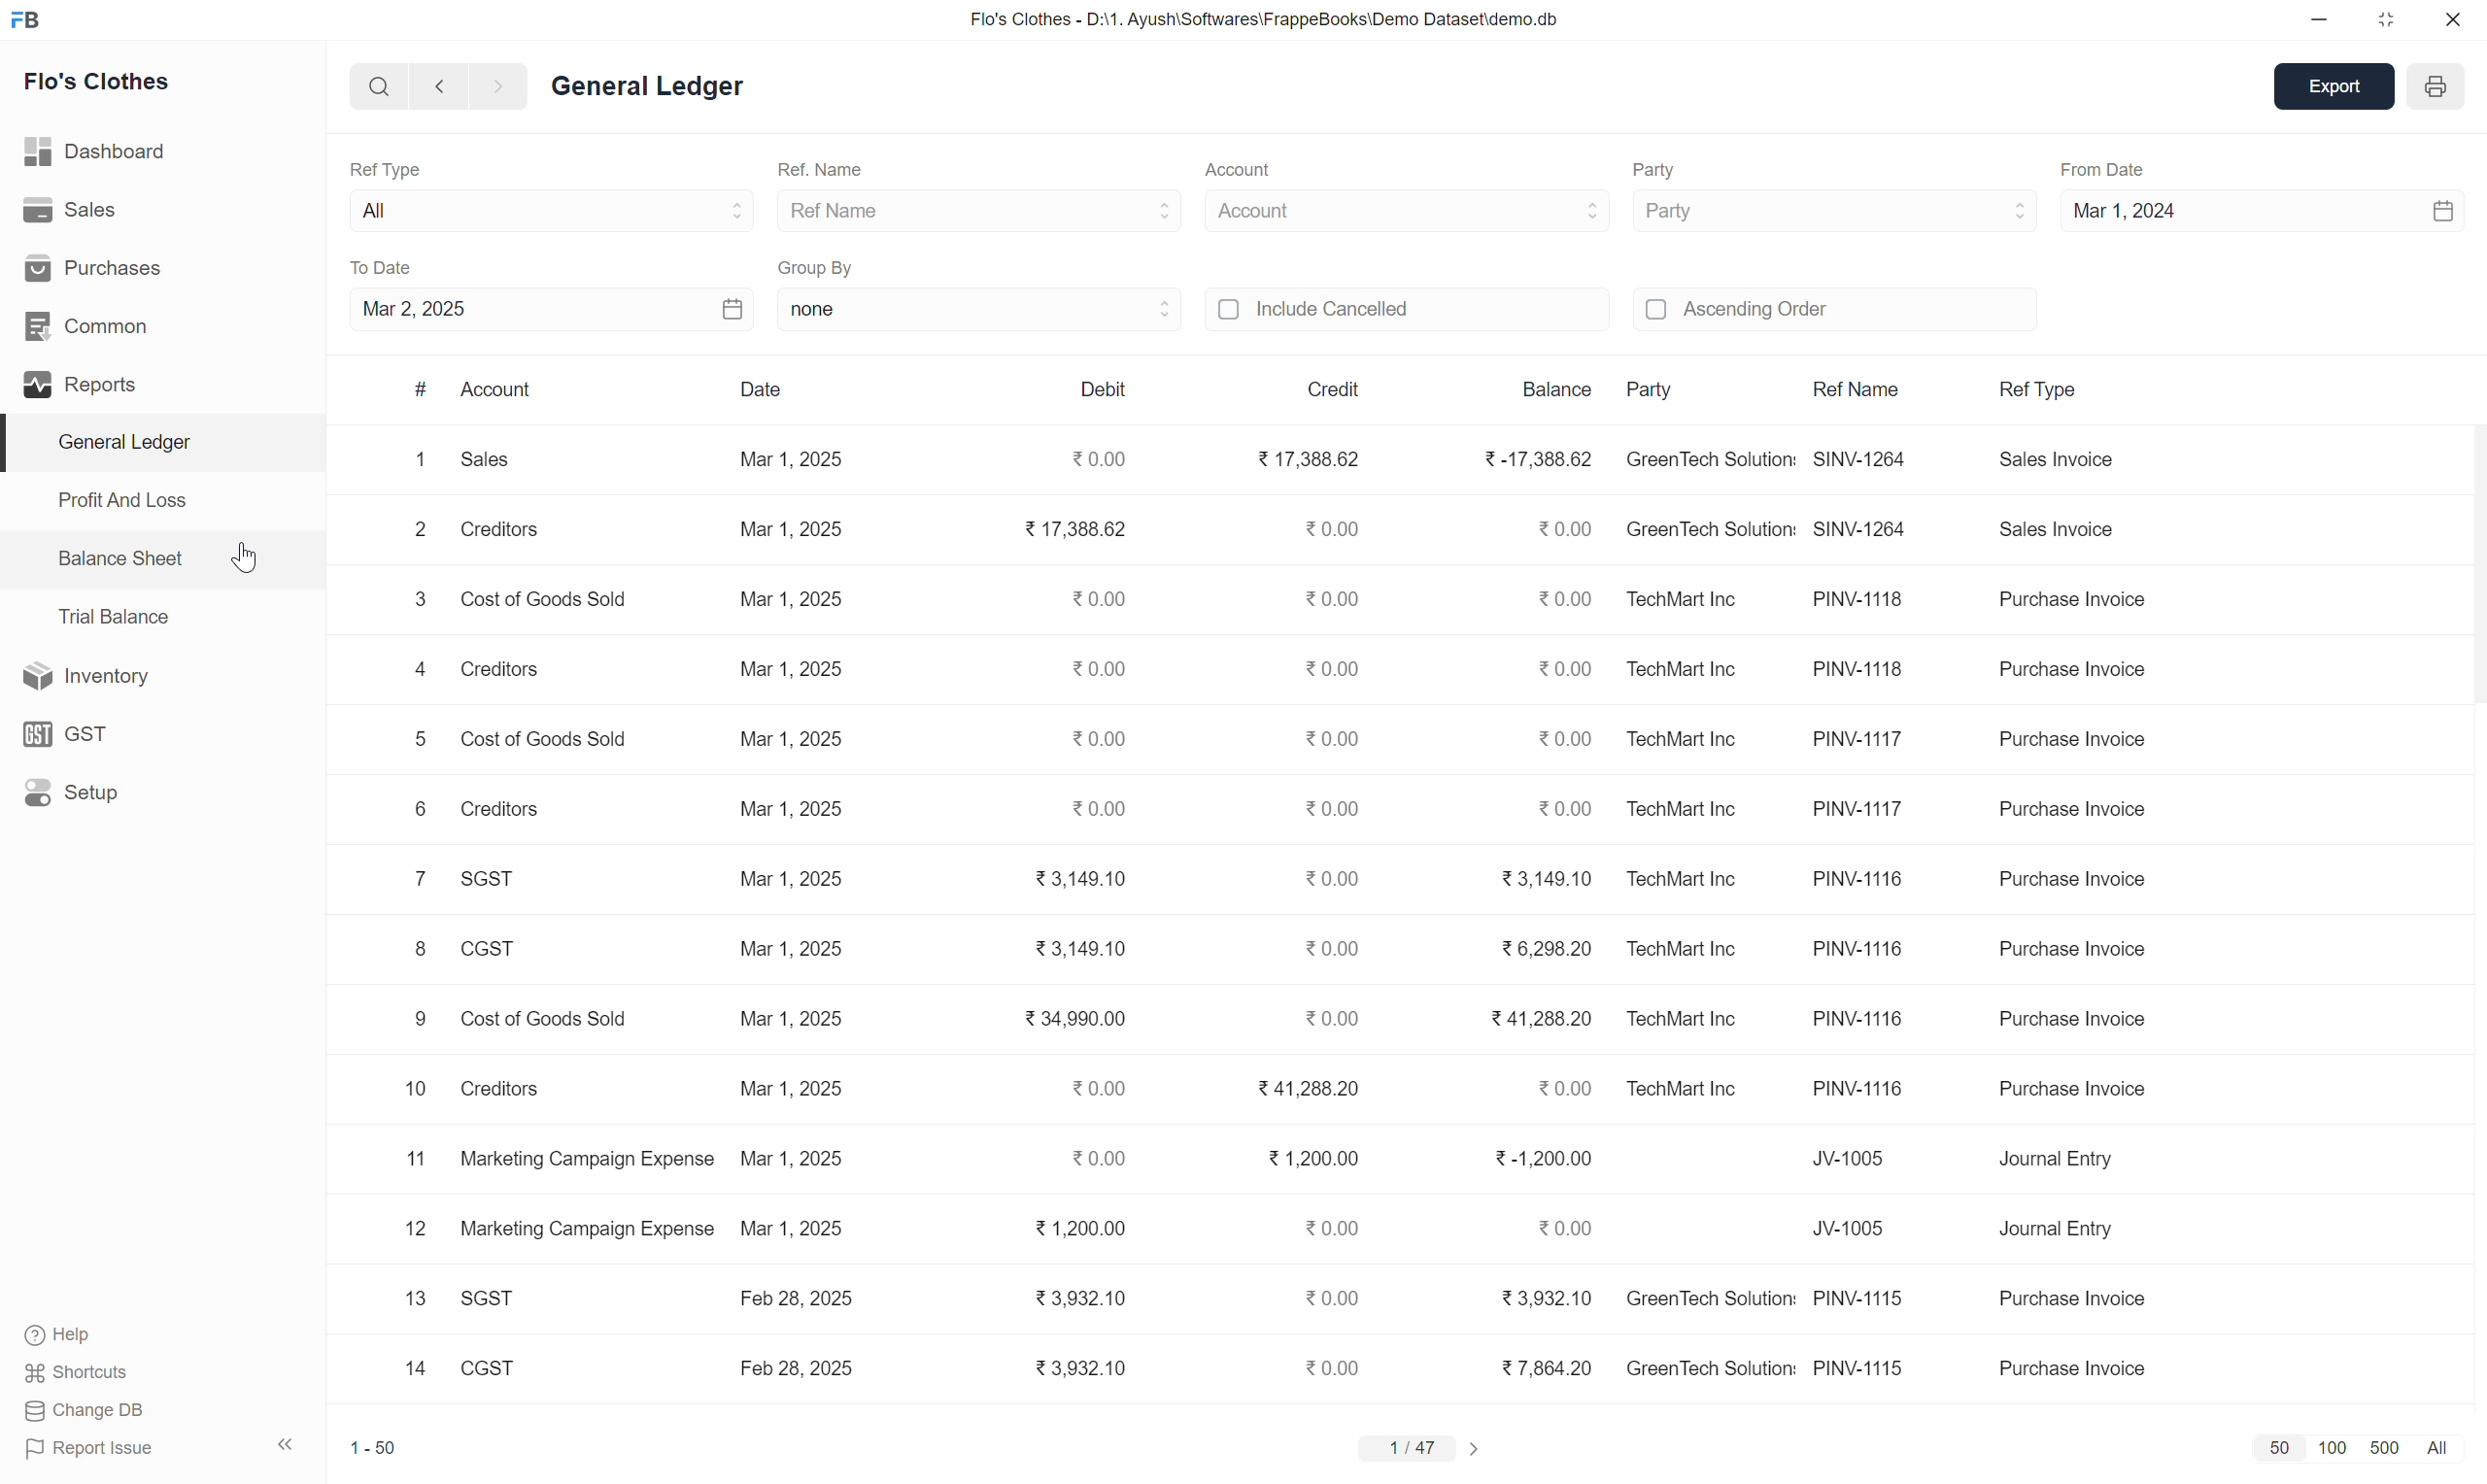 The height and width of the screenshot is (1484, 2487). I want to click on Green tech solution, so click(1712, 1368).